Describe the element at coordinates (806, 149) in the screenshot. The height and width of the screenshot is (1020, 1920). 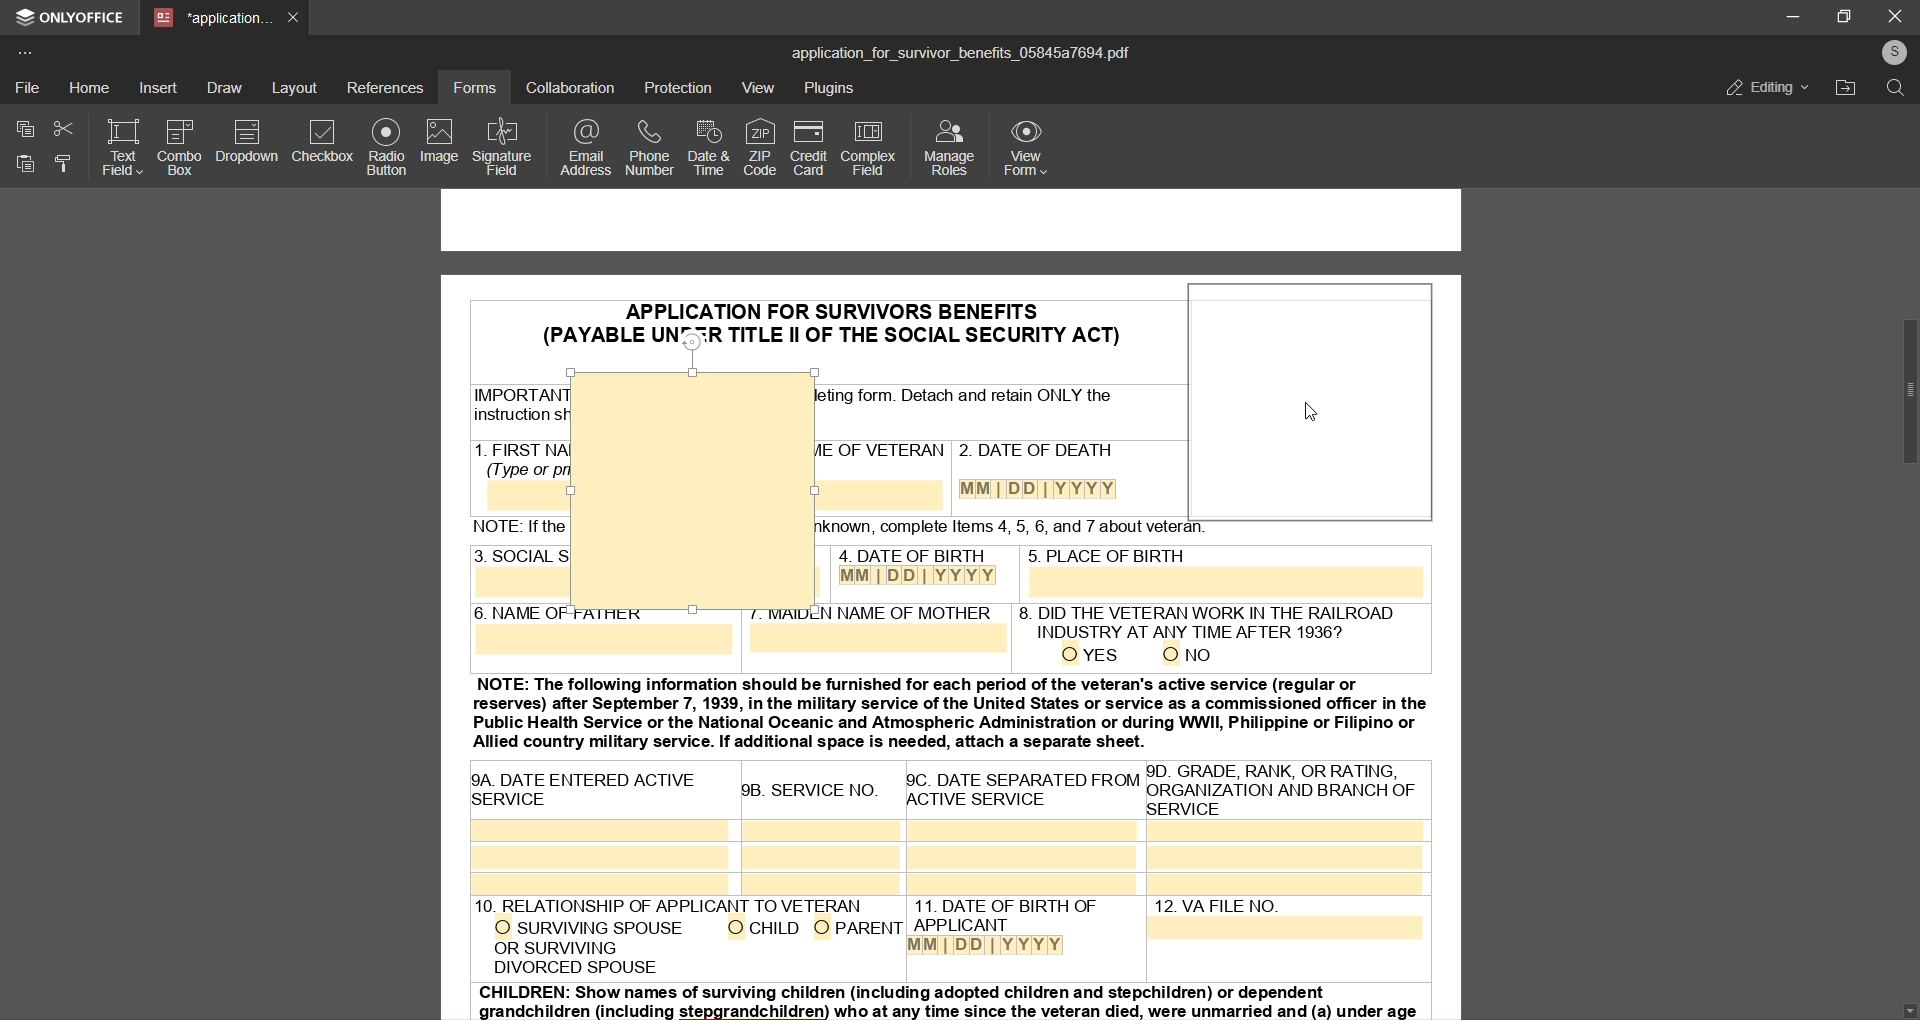
I see `credit card` at that location.